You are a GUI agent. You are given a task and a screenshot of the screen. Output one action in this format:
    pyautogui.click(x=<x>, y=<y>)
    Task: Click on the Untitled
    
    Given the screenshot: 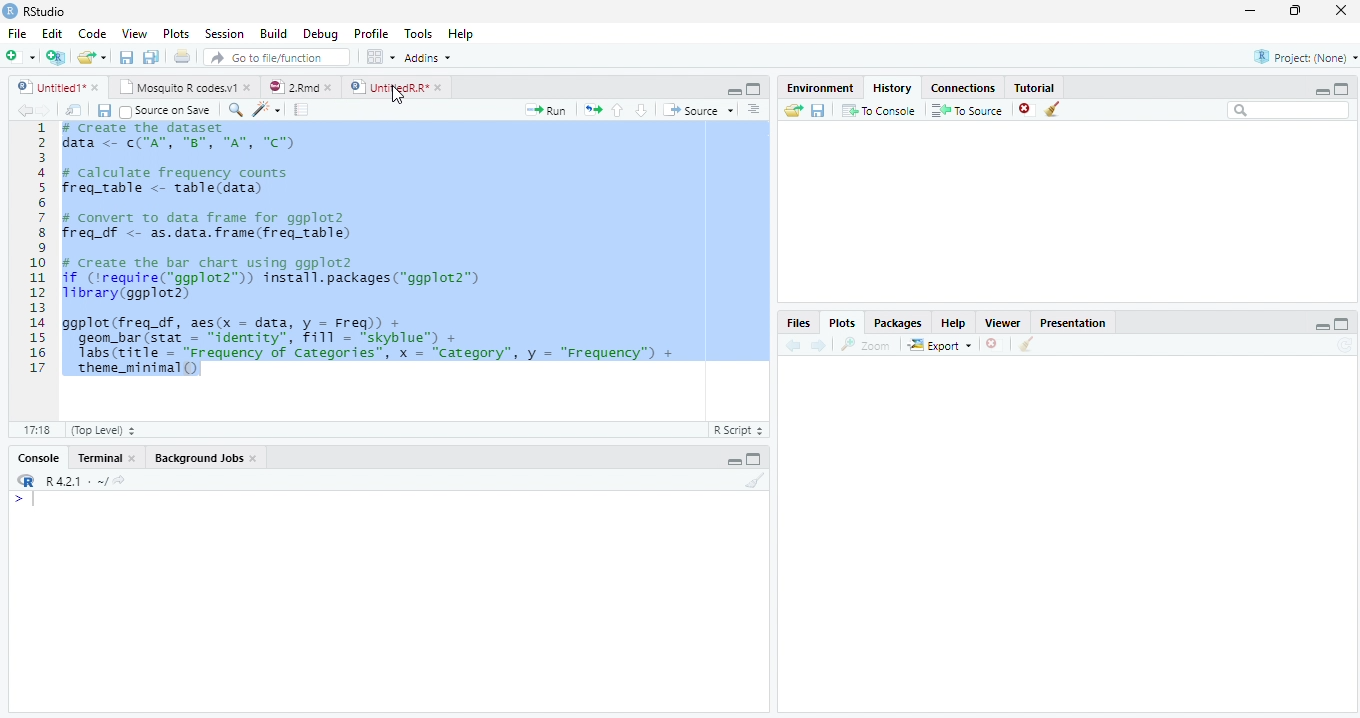 What is the action you would take?
    pyautogui.click(x=60, y=88)
    